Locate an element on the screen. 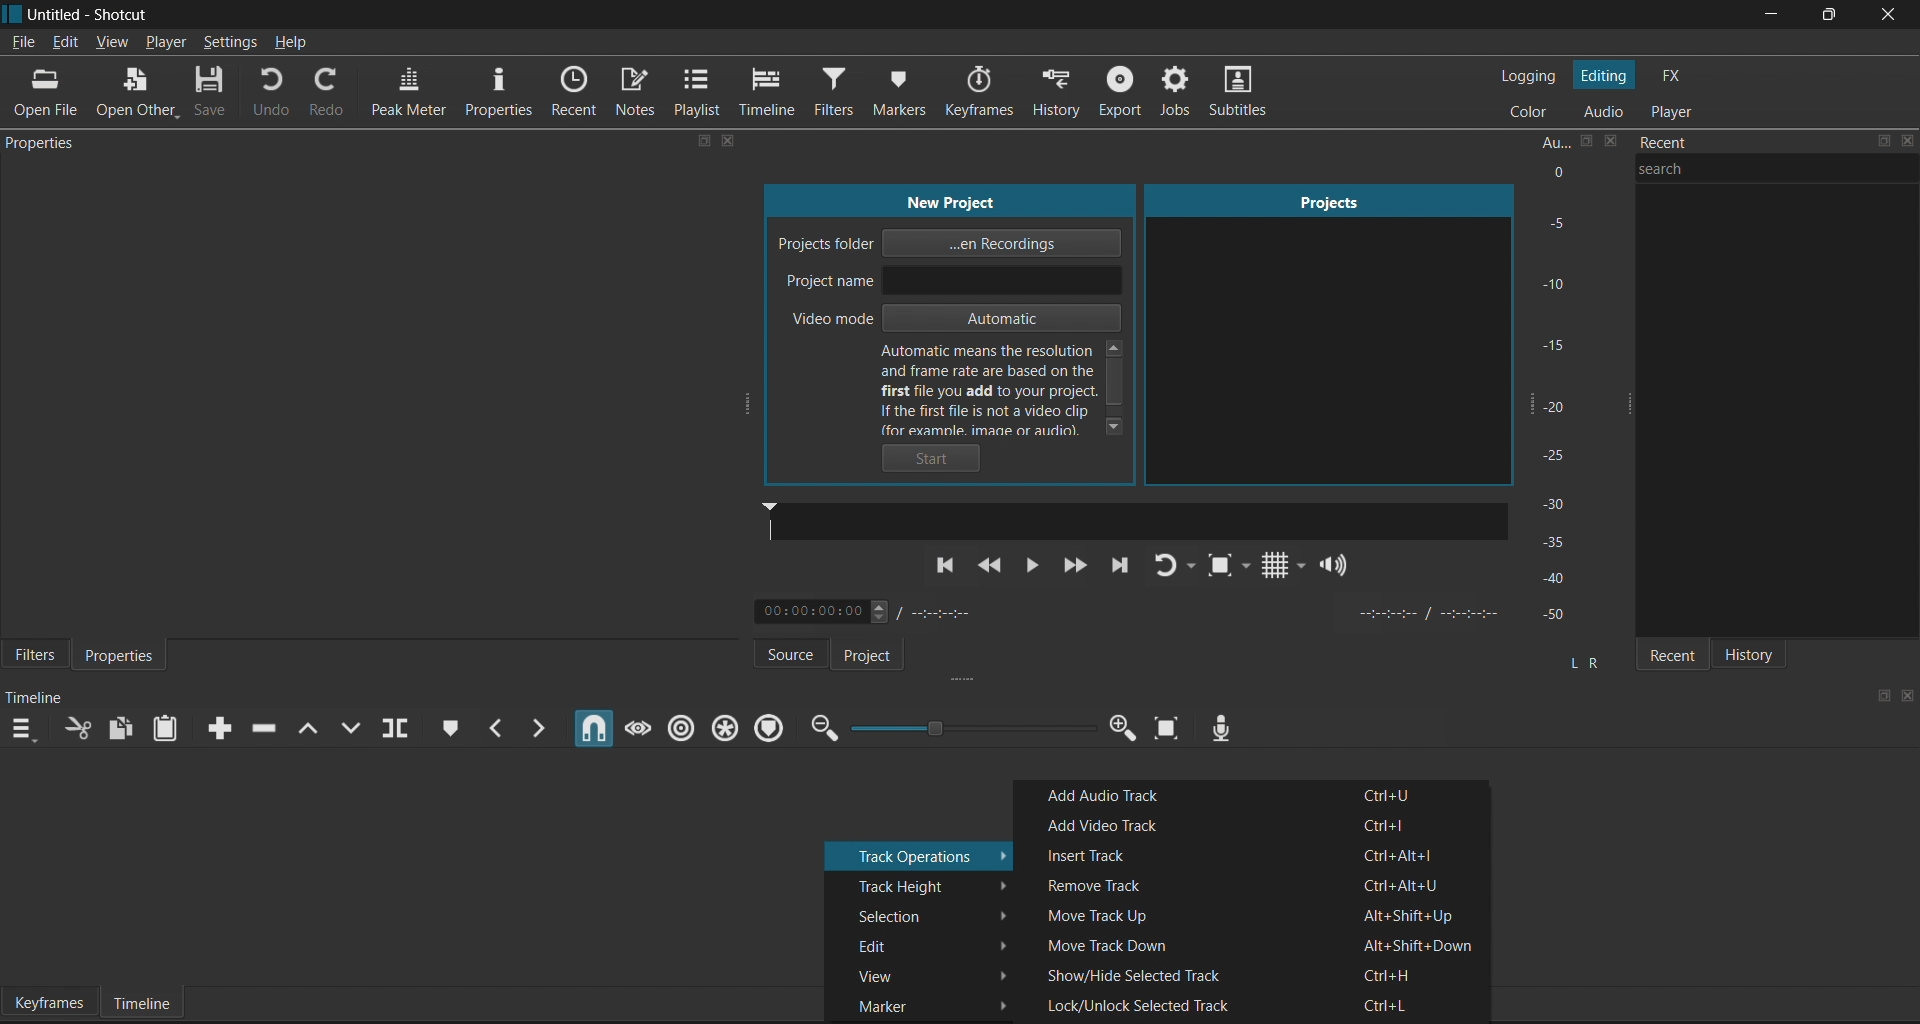  Recent is located at coordinates (1667, 651).